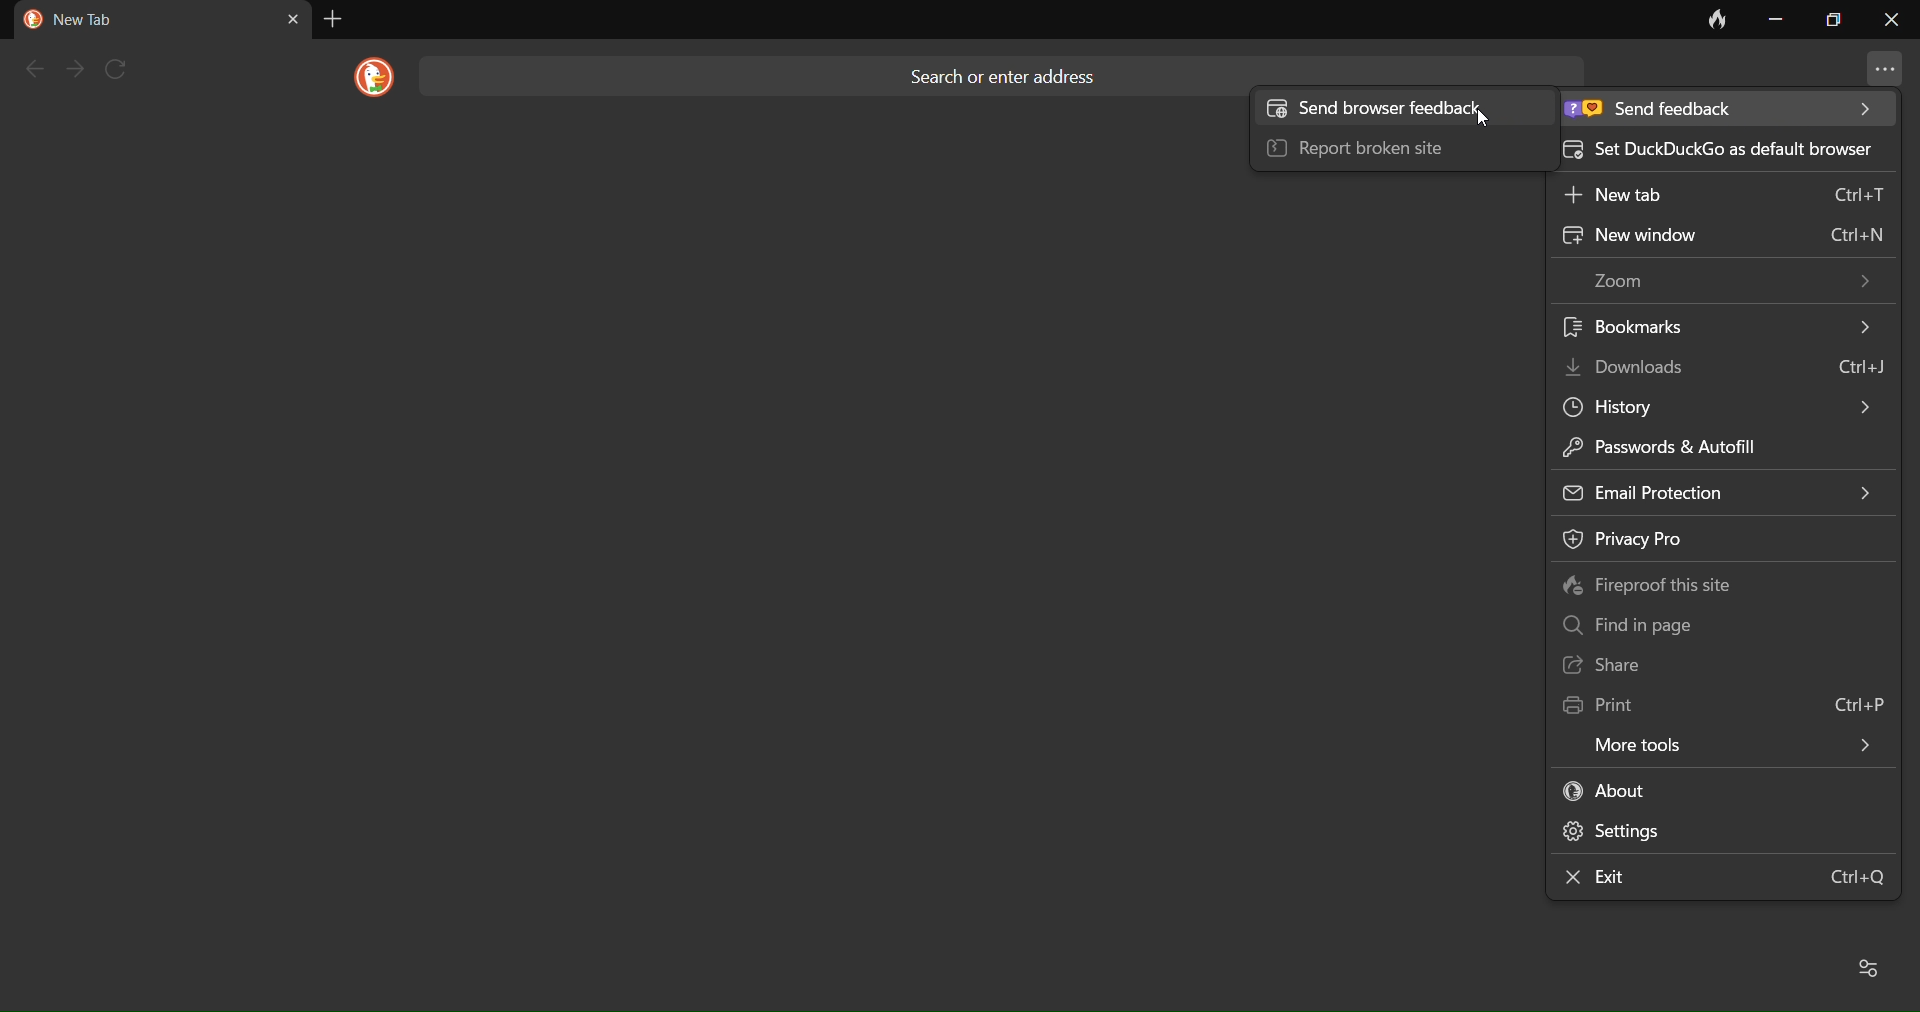  I want to click on fireproof this site, so click(1717, 583).